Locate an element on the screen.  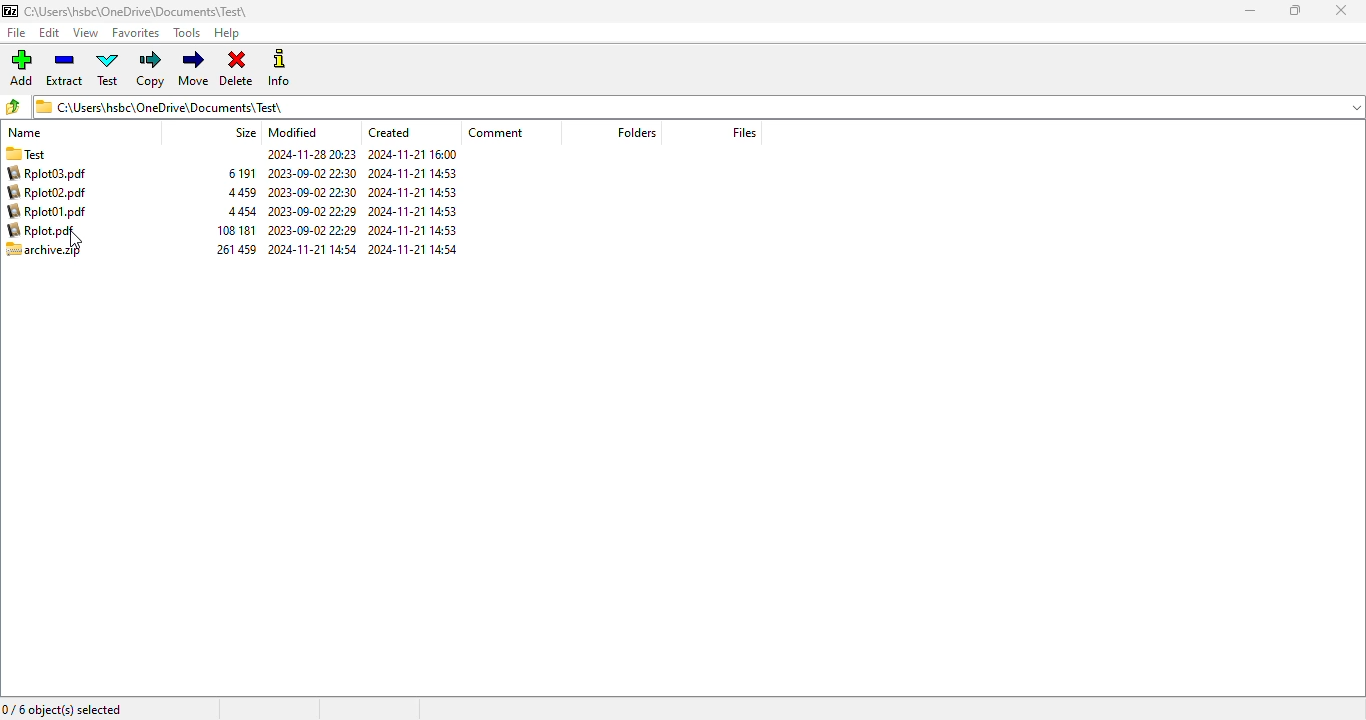
comment is located at coordinates (494, 132).